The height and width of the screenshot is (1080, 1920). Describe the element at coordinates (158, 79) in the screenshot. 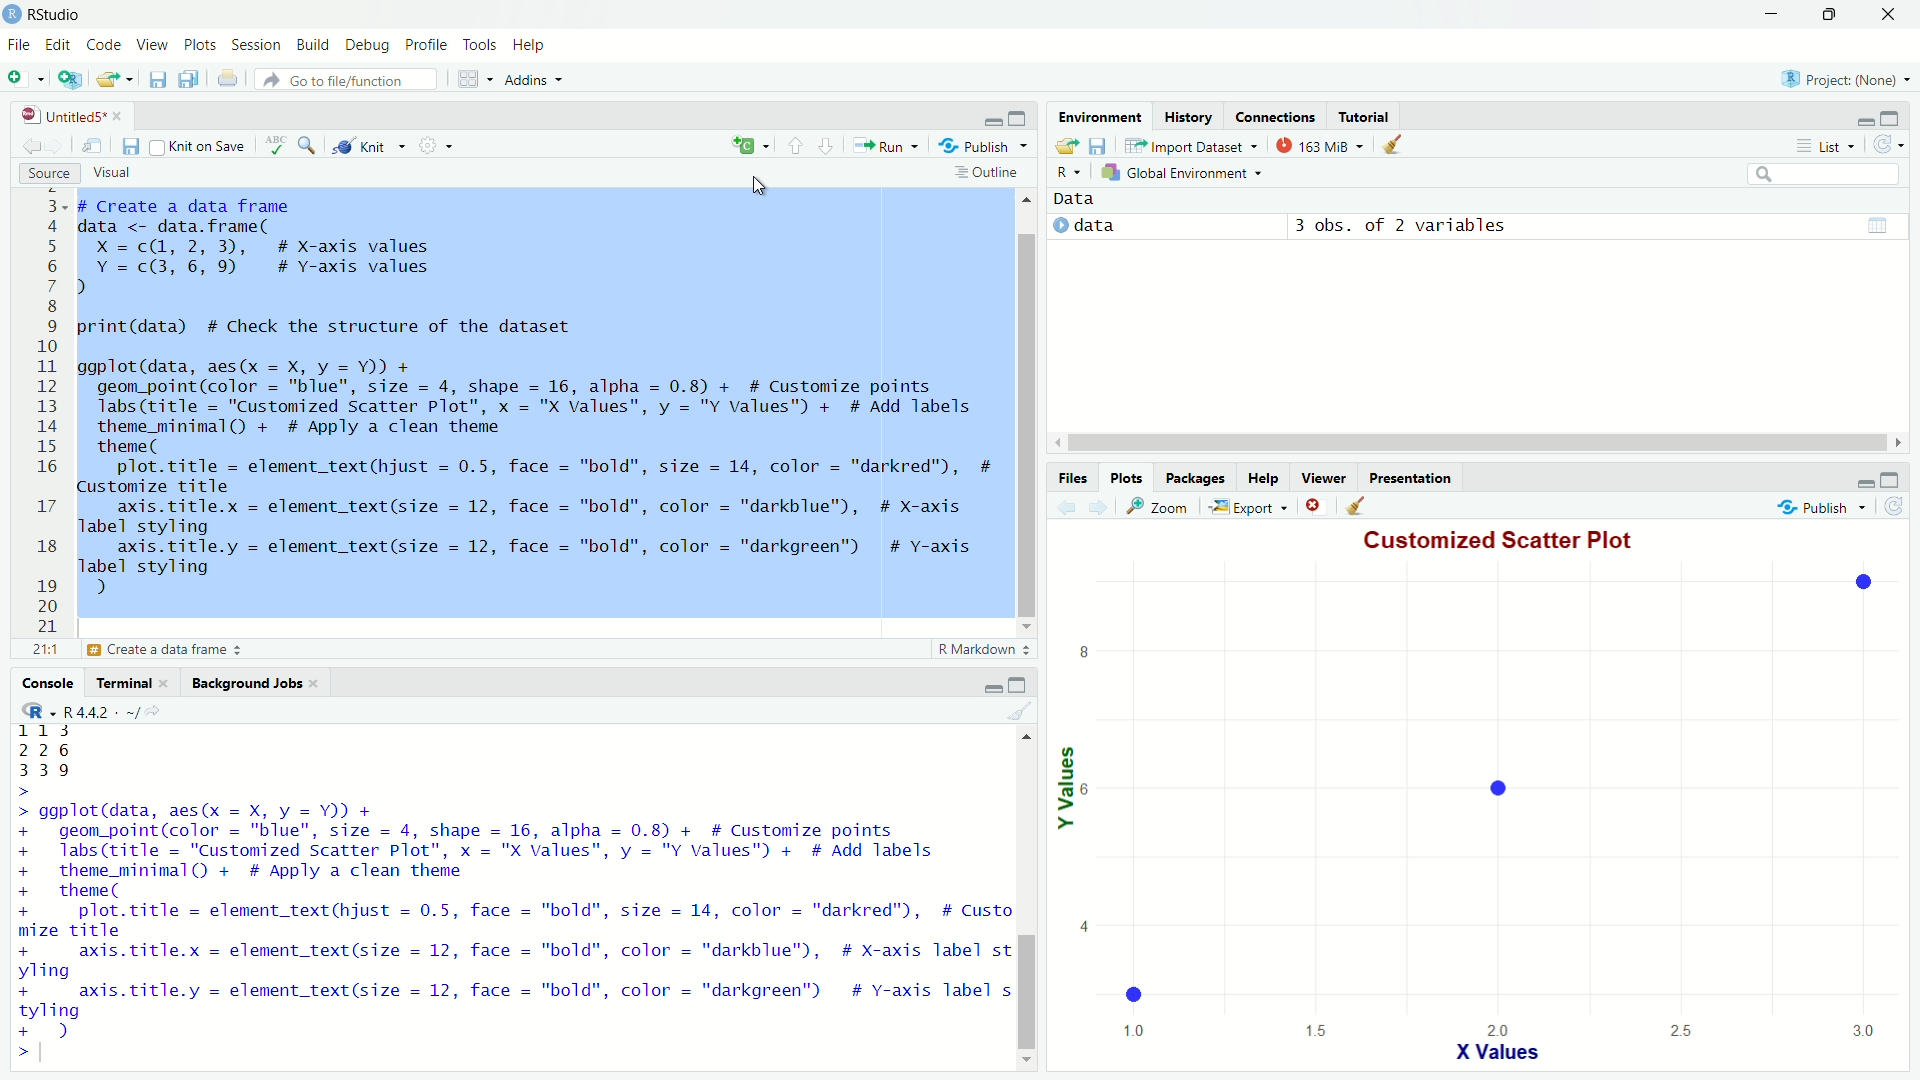

I see `Save current document` at that location.